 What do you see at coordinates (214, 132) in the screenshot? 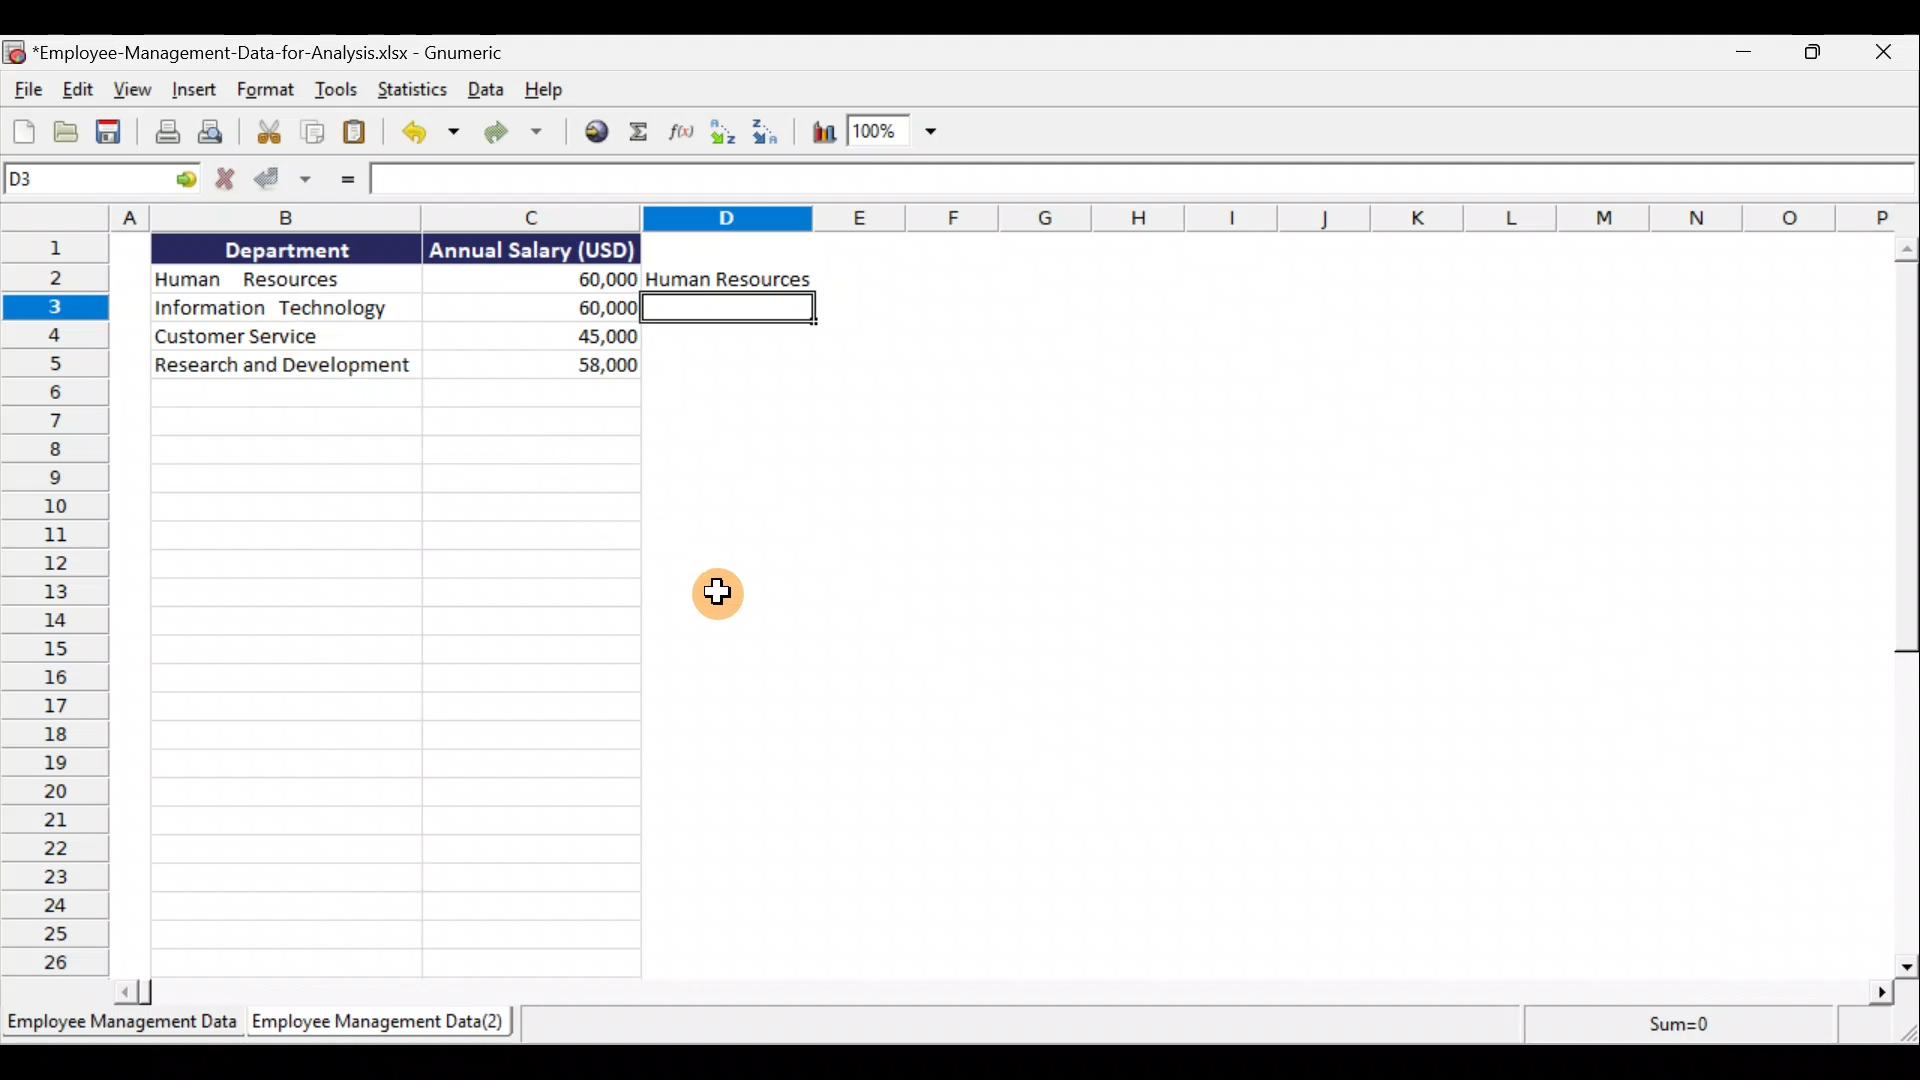
I see `Print preview` at bounding box center [214, 132].